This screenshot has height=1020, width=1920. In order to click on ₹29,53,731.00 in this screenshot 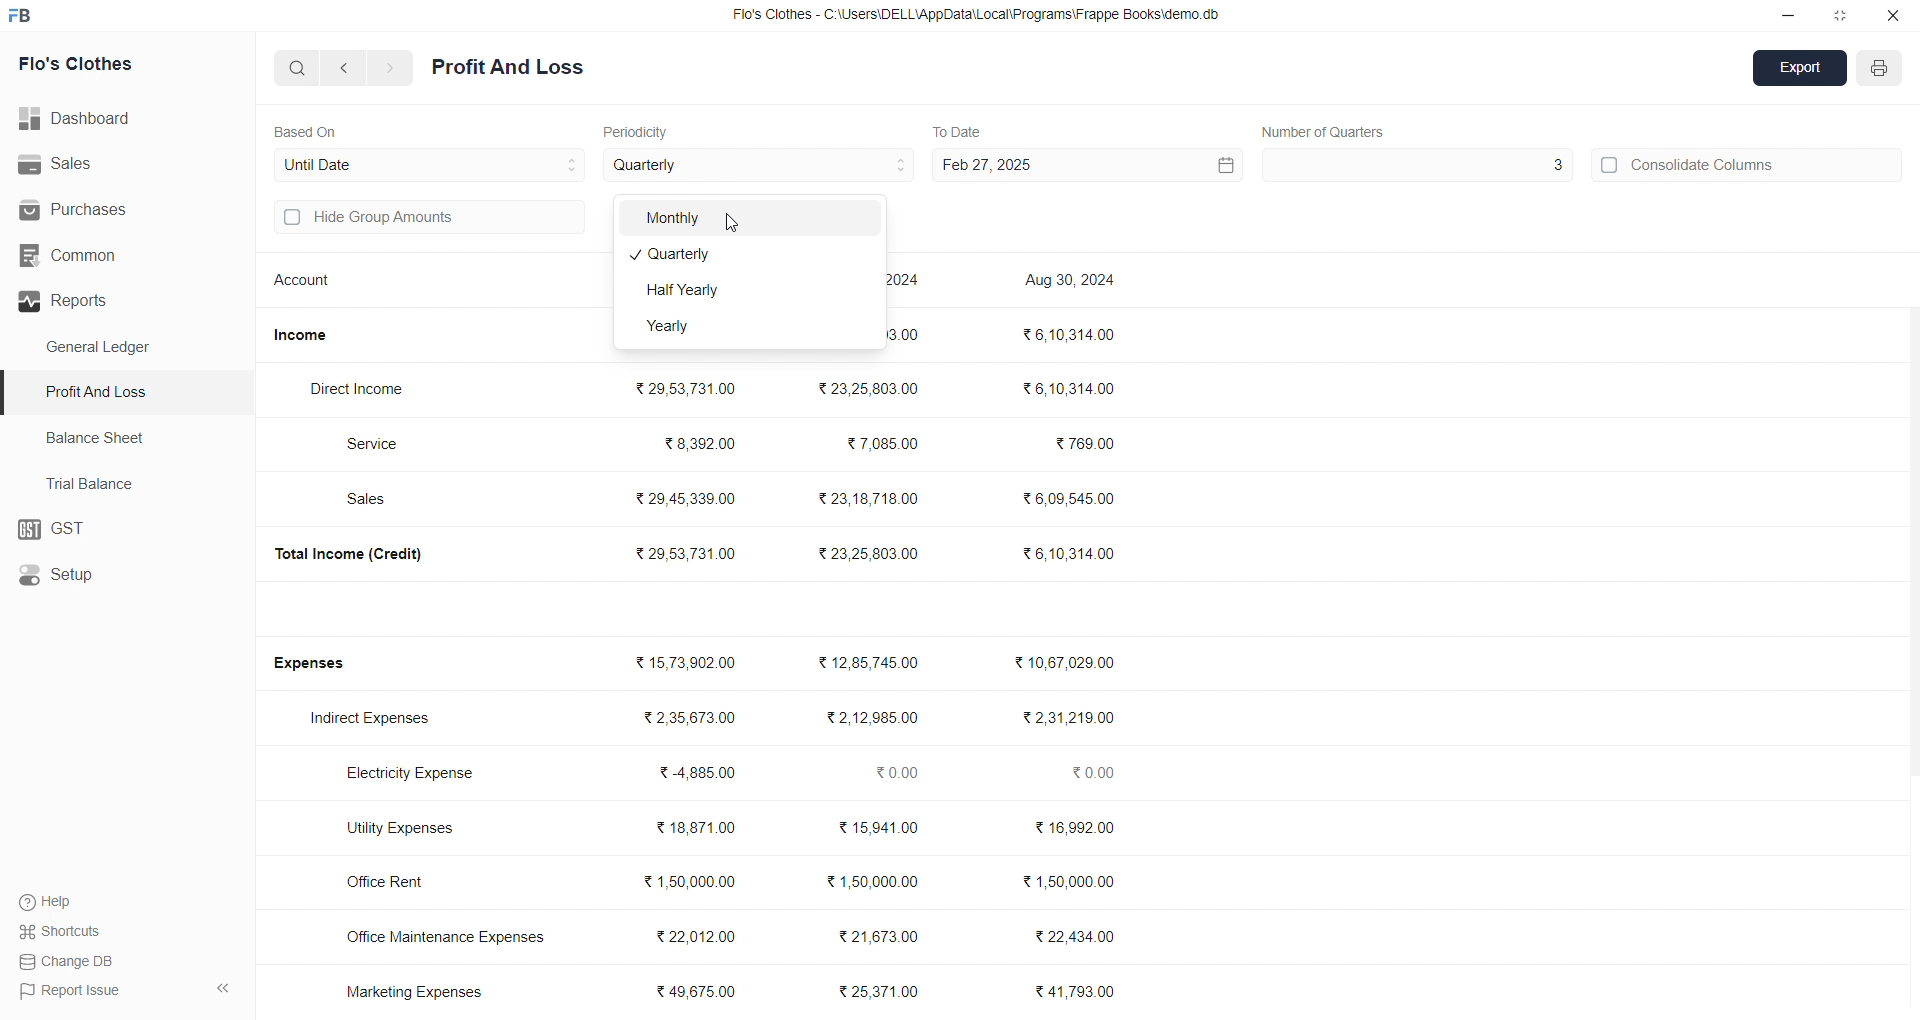, I will do `click(686, 553)`.